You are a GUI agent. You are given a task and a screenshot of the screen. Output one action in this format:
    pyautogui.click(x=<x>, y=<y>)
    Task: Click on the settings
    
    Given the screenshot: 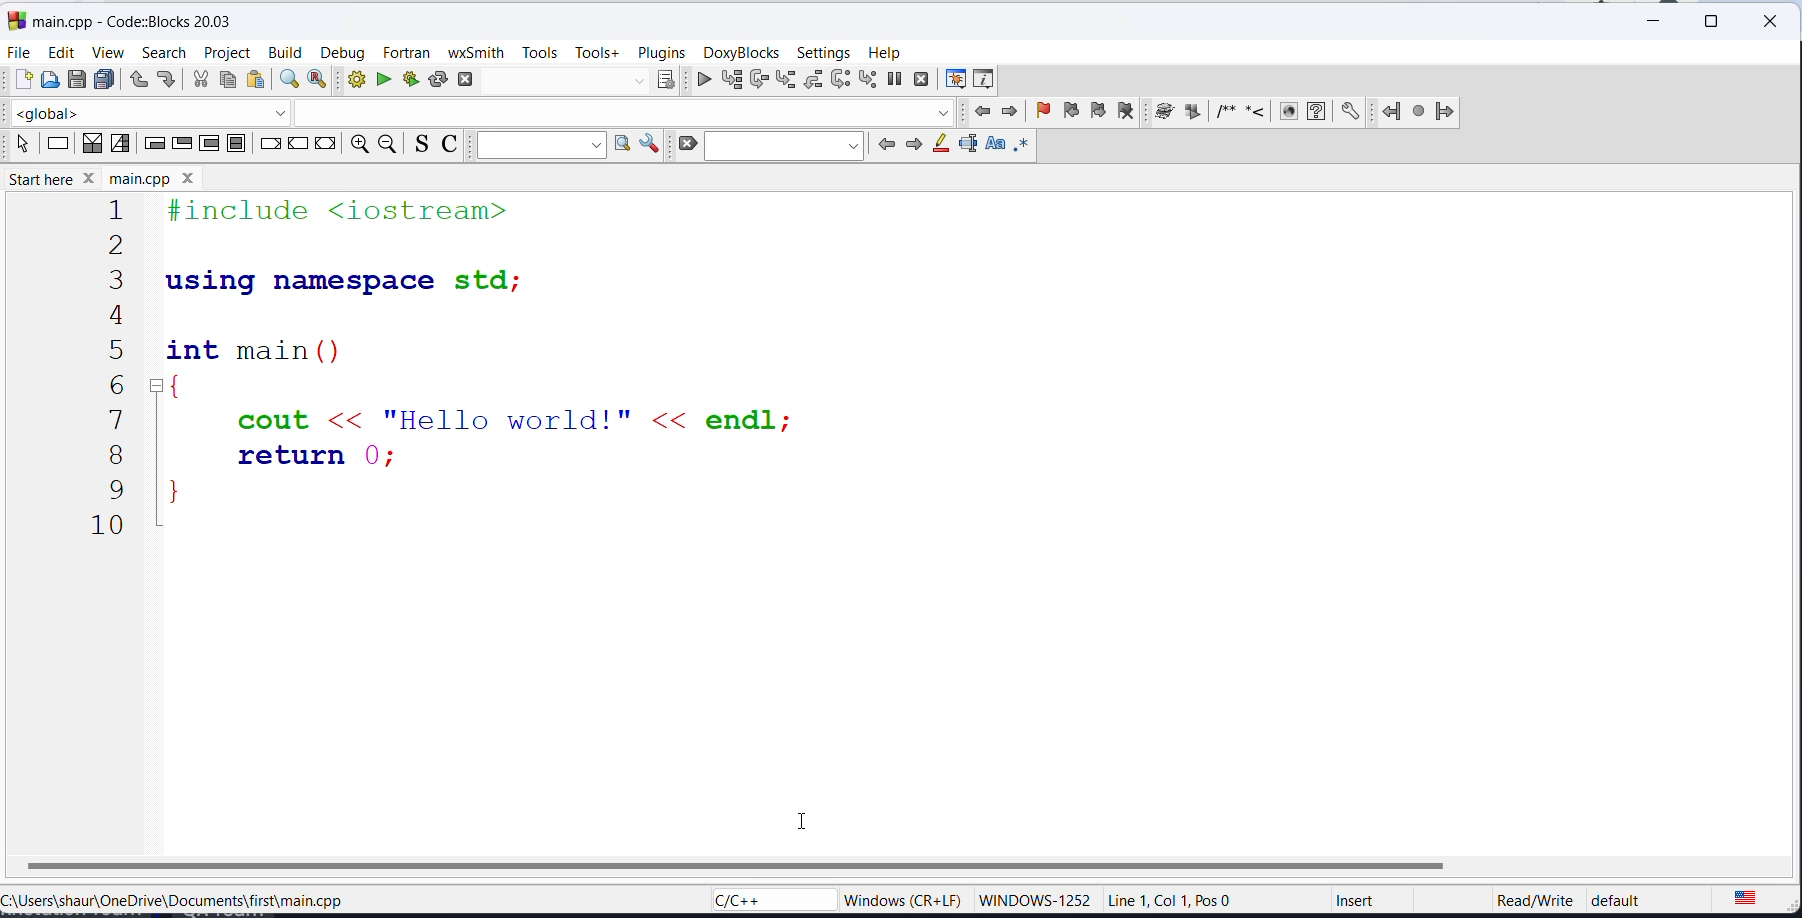 What is the action you would take?
    pyautogui.click(x=822, y=52)
    